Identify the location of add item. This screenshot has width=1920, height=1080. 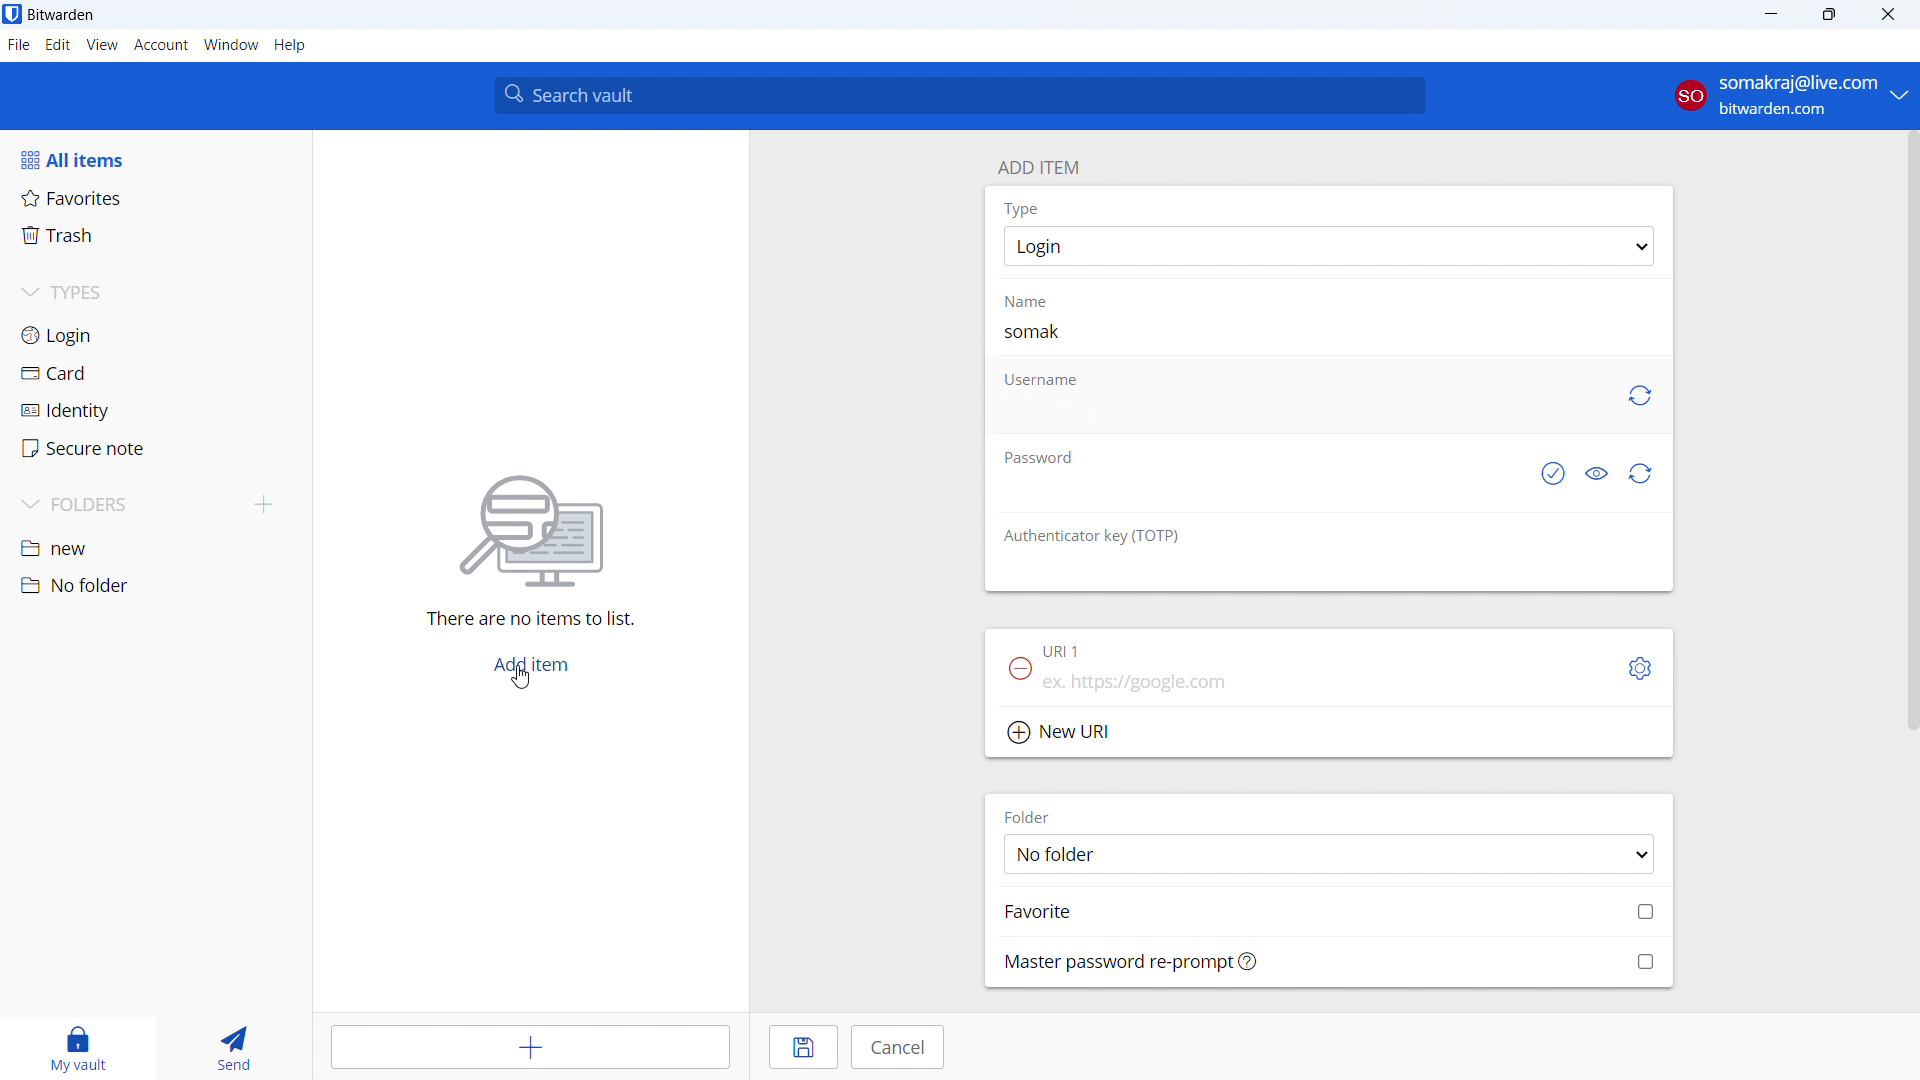
(530, 666).